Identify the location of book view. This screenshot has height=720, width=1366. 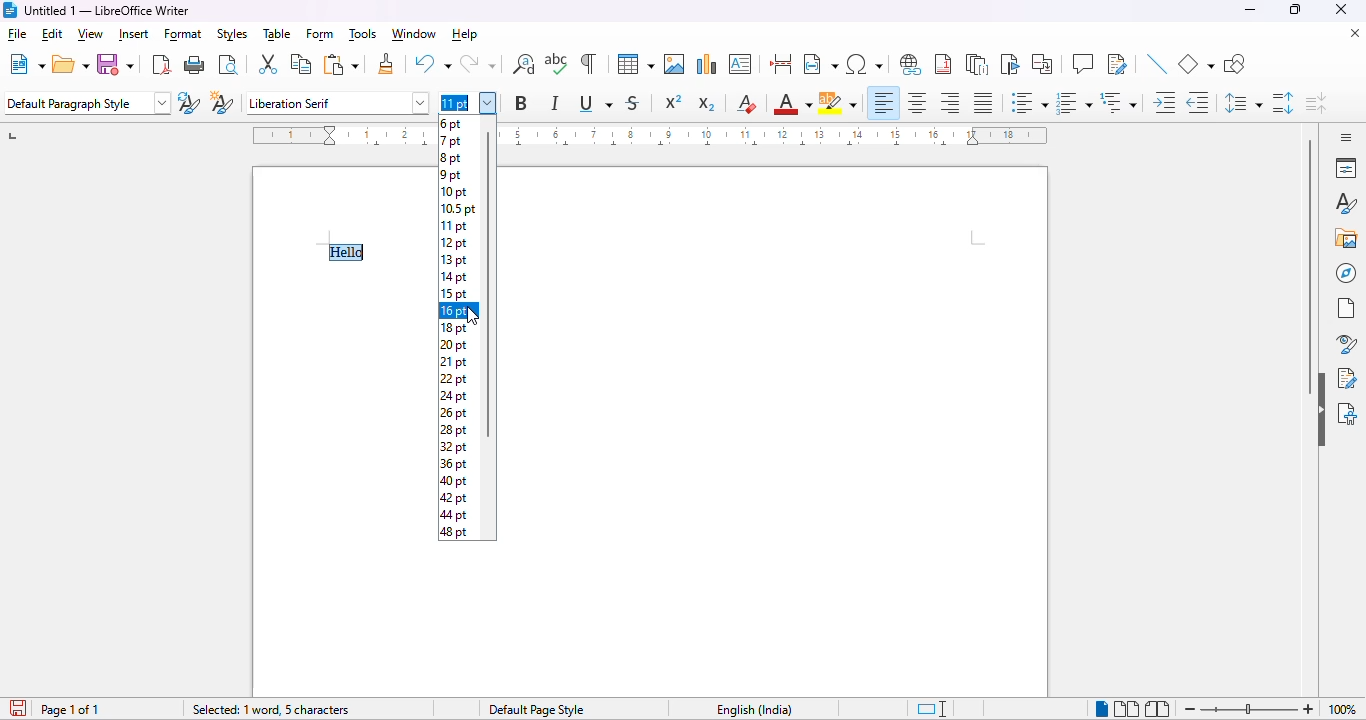
(1159, 709).